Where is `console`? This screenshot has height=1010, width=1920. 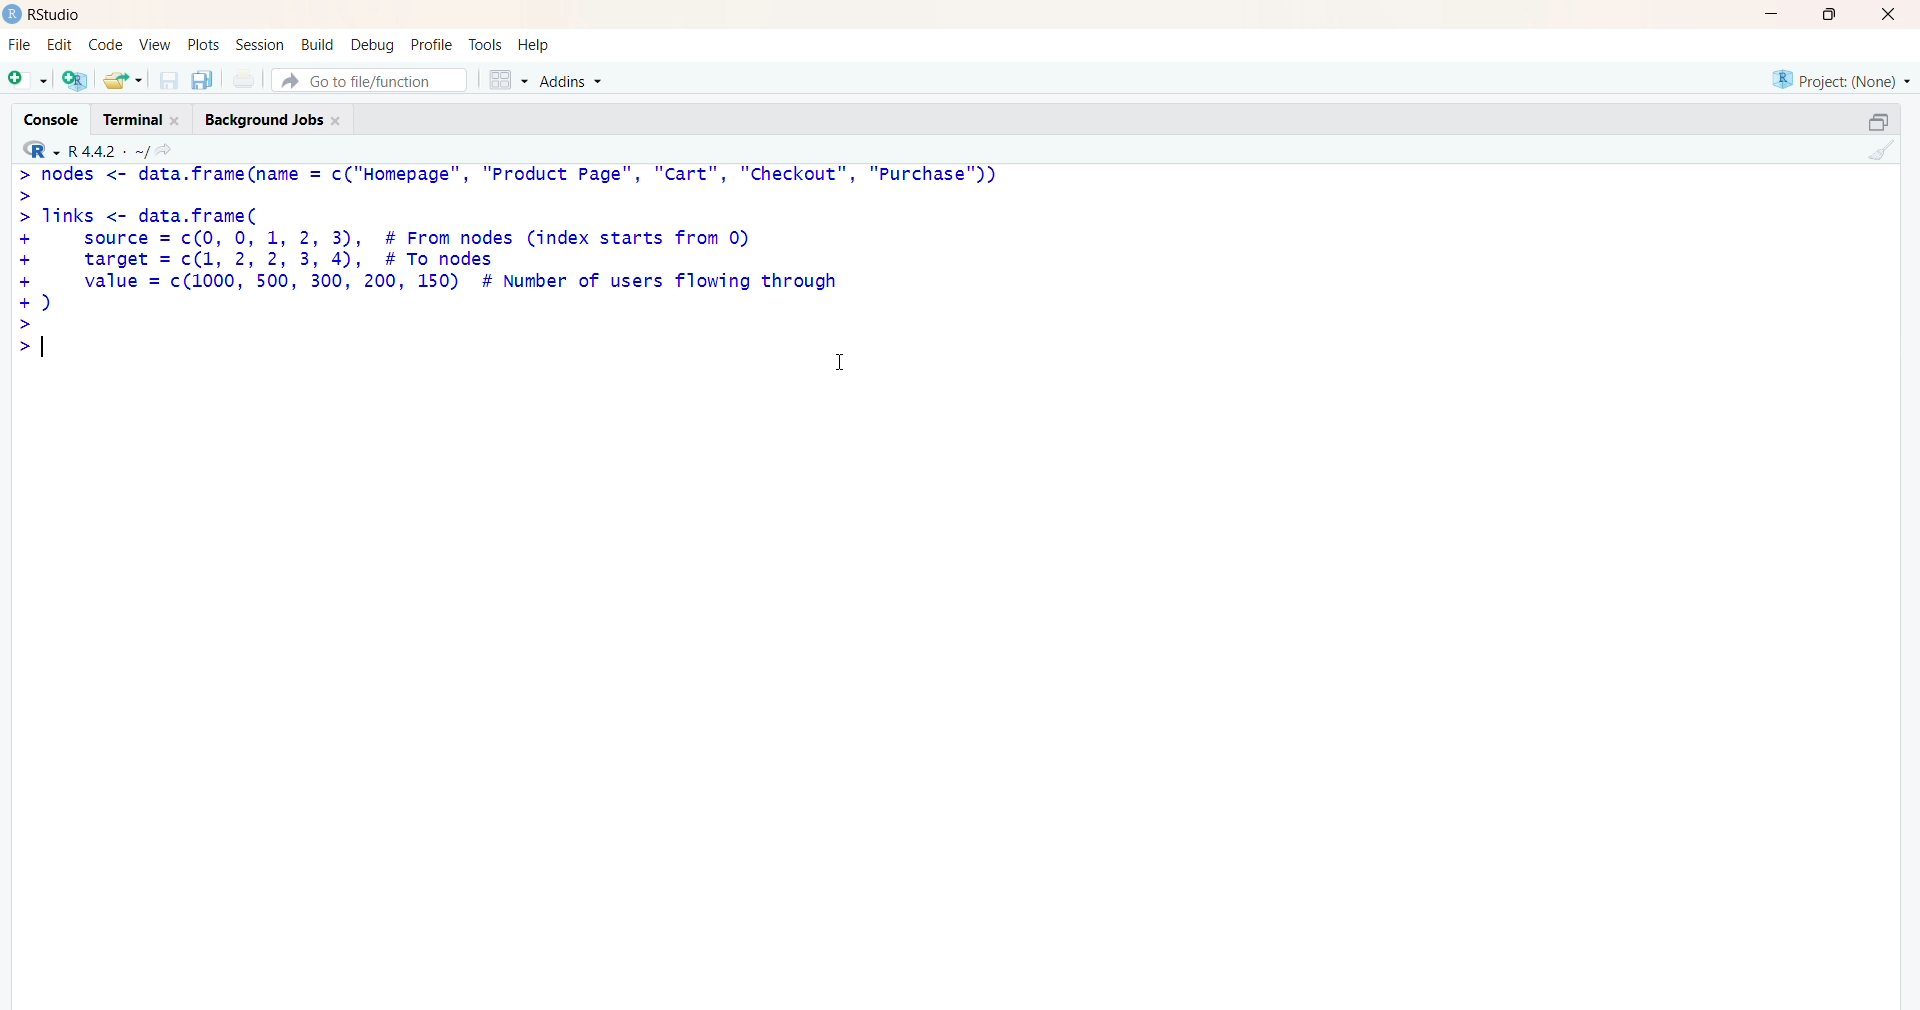
console is located at coordinates (43, 114).